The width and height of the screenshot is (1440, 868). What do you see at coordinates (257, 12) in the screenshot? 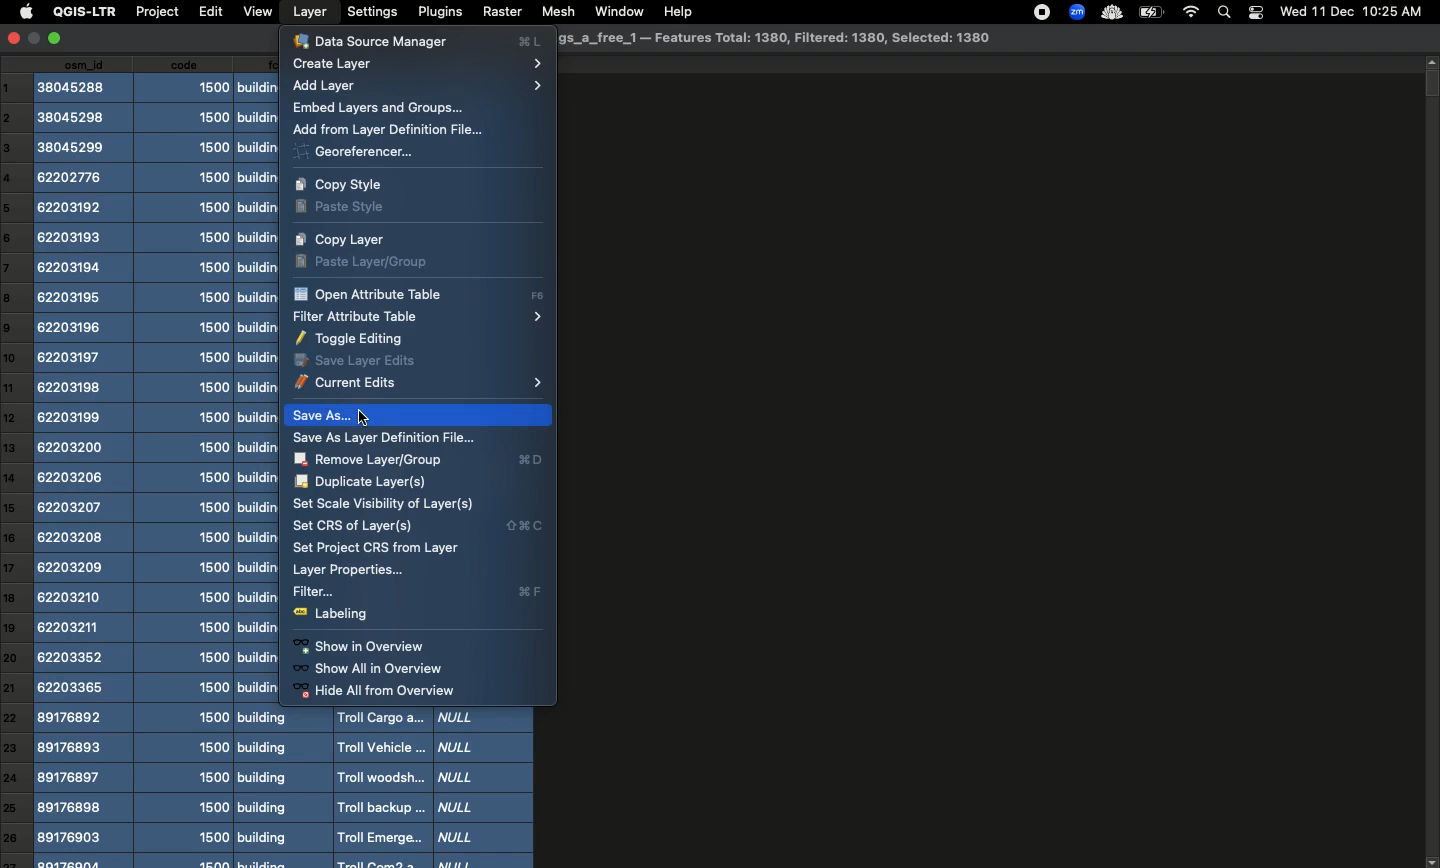
I see `View` at bounding box center [257, 12].